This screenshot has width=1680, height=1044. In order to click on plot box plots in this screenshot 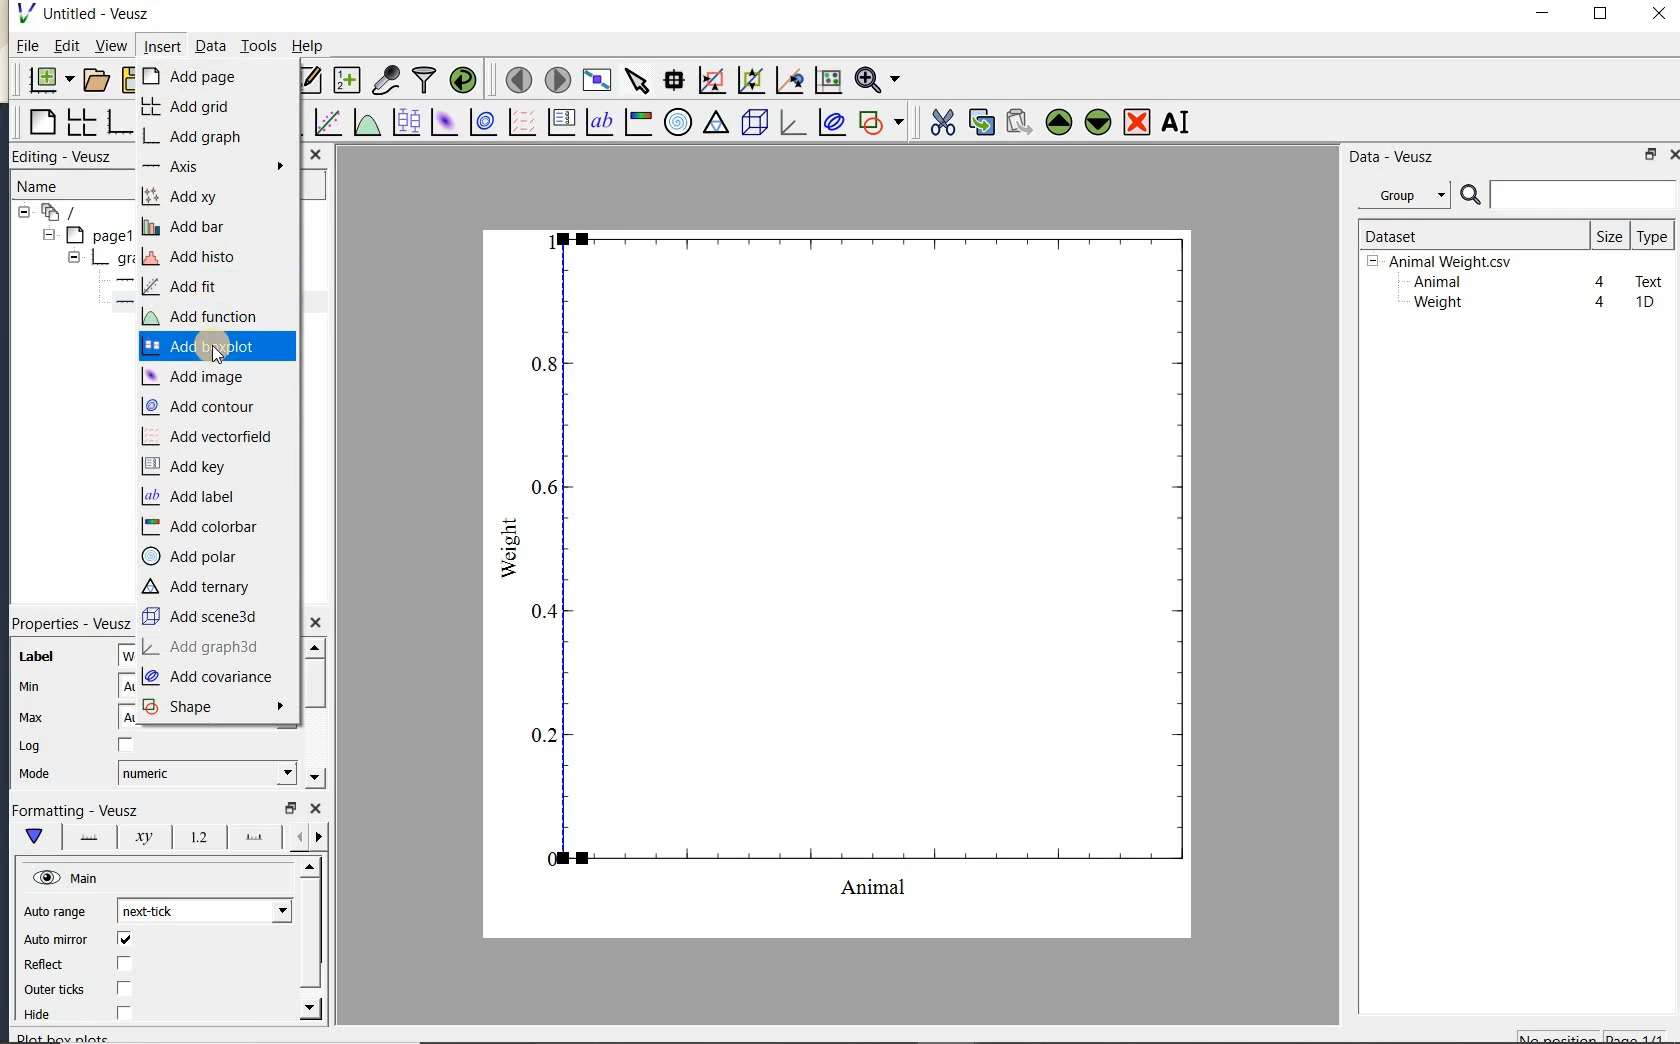, I will do `click(403, 123)`.